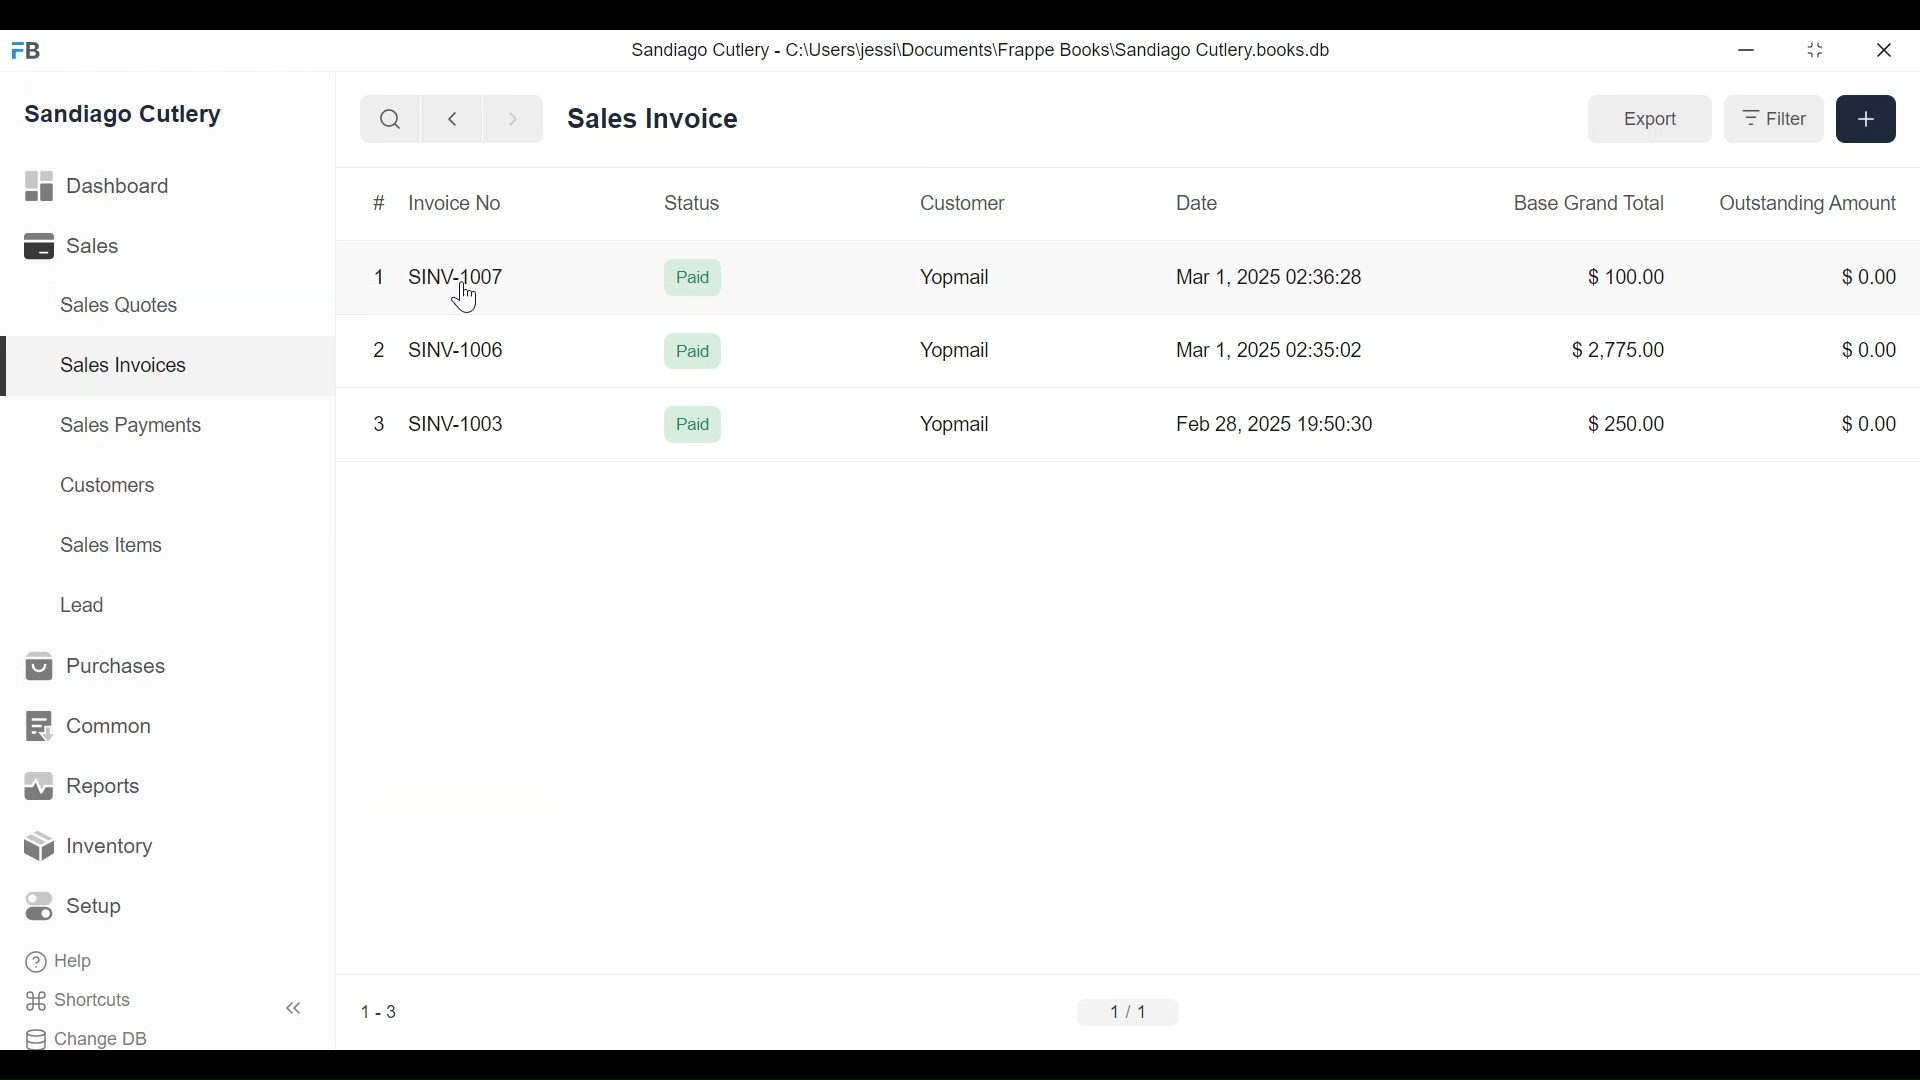  Describe the element at coordinates (1618, 350) in the screenshot. I see `$2,775.00` at that location.